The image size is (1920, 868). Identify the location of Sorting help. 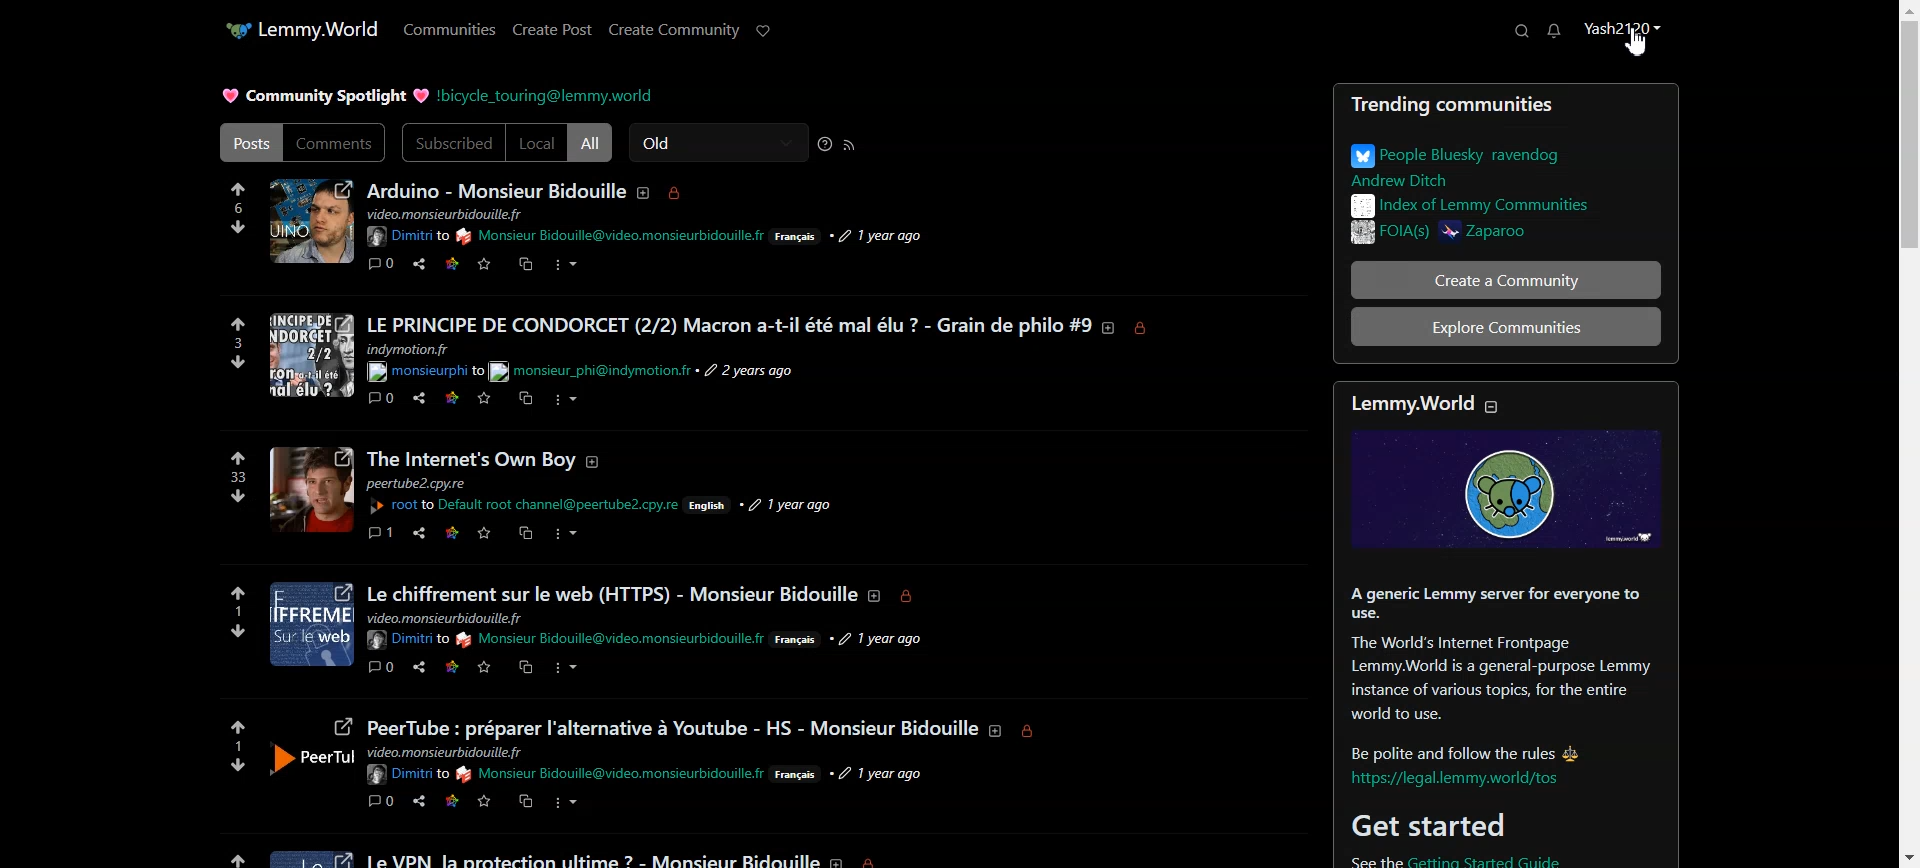
(826, 144).